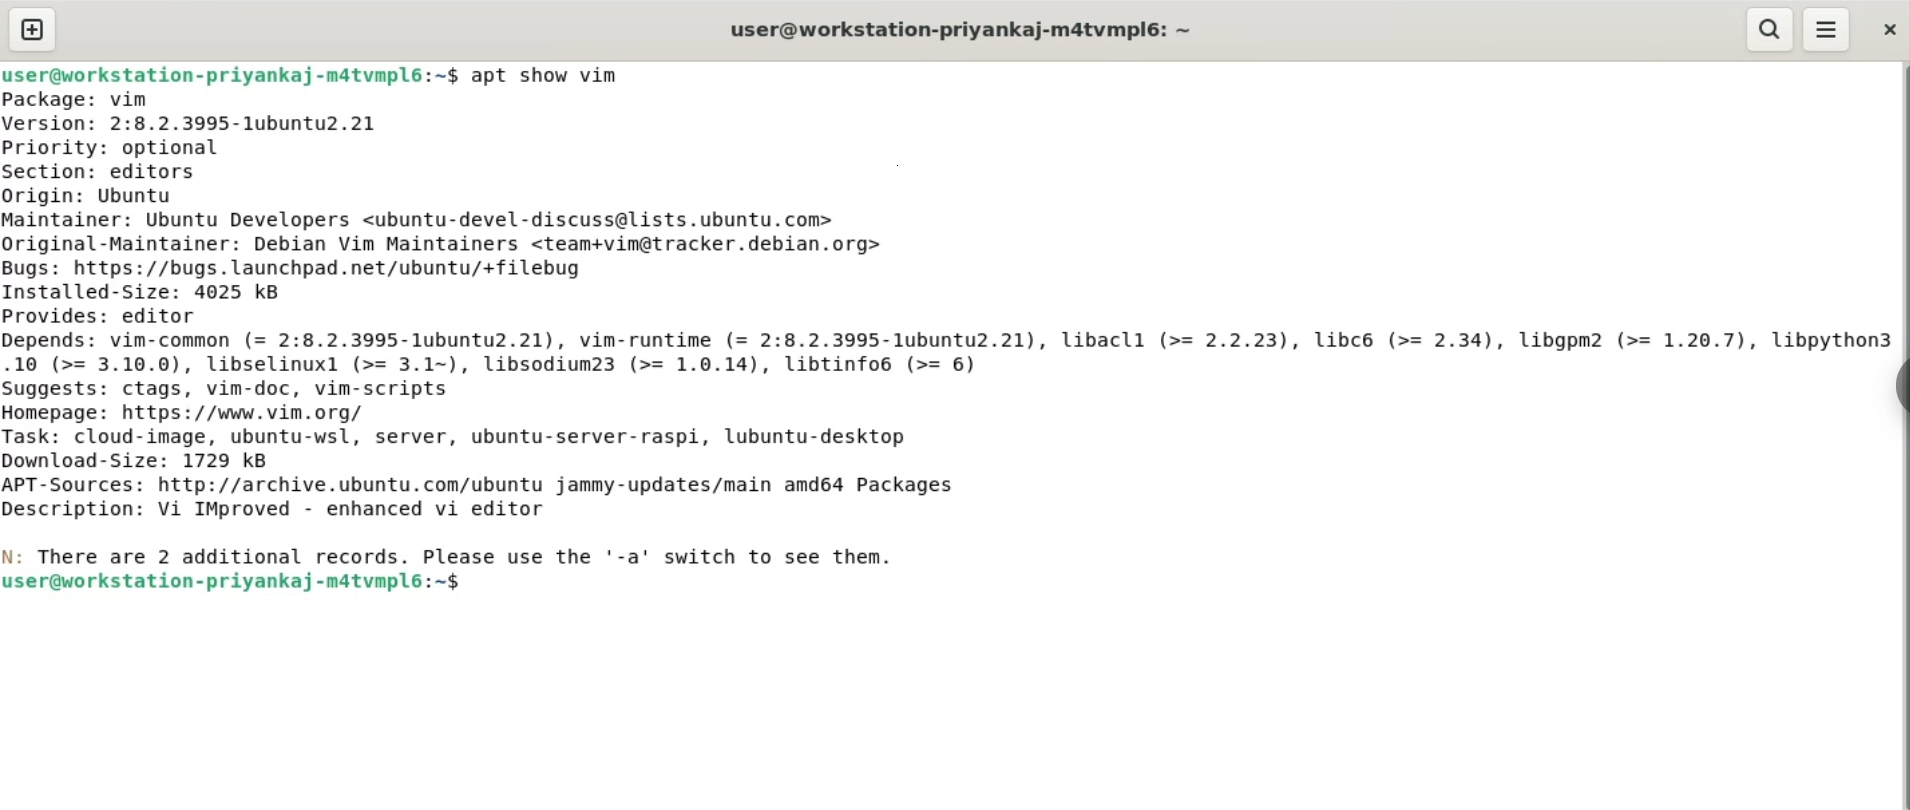  Describe the element at coordinates (1770, 29) in the screenshot. I see `search` at that location.